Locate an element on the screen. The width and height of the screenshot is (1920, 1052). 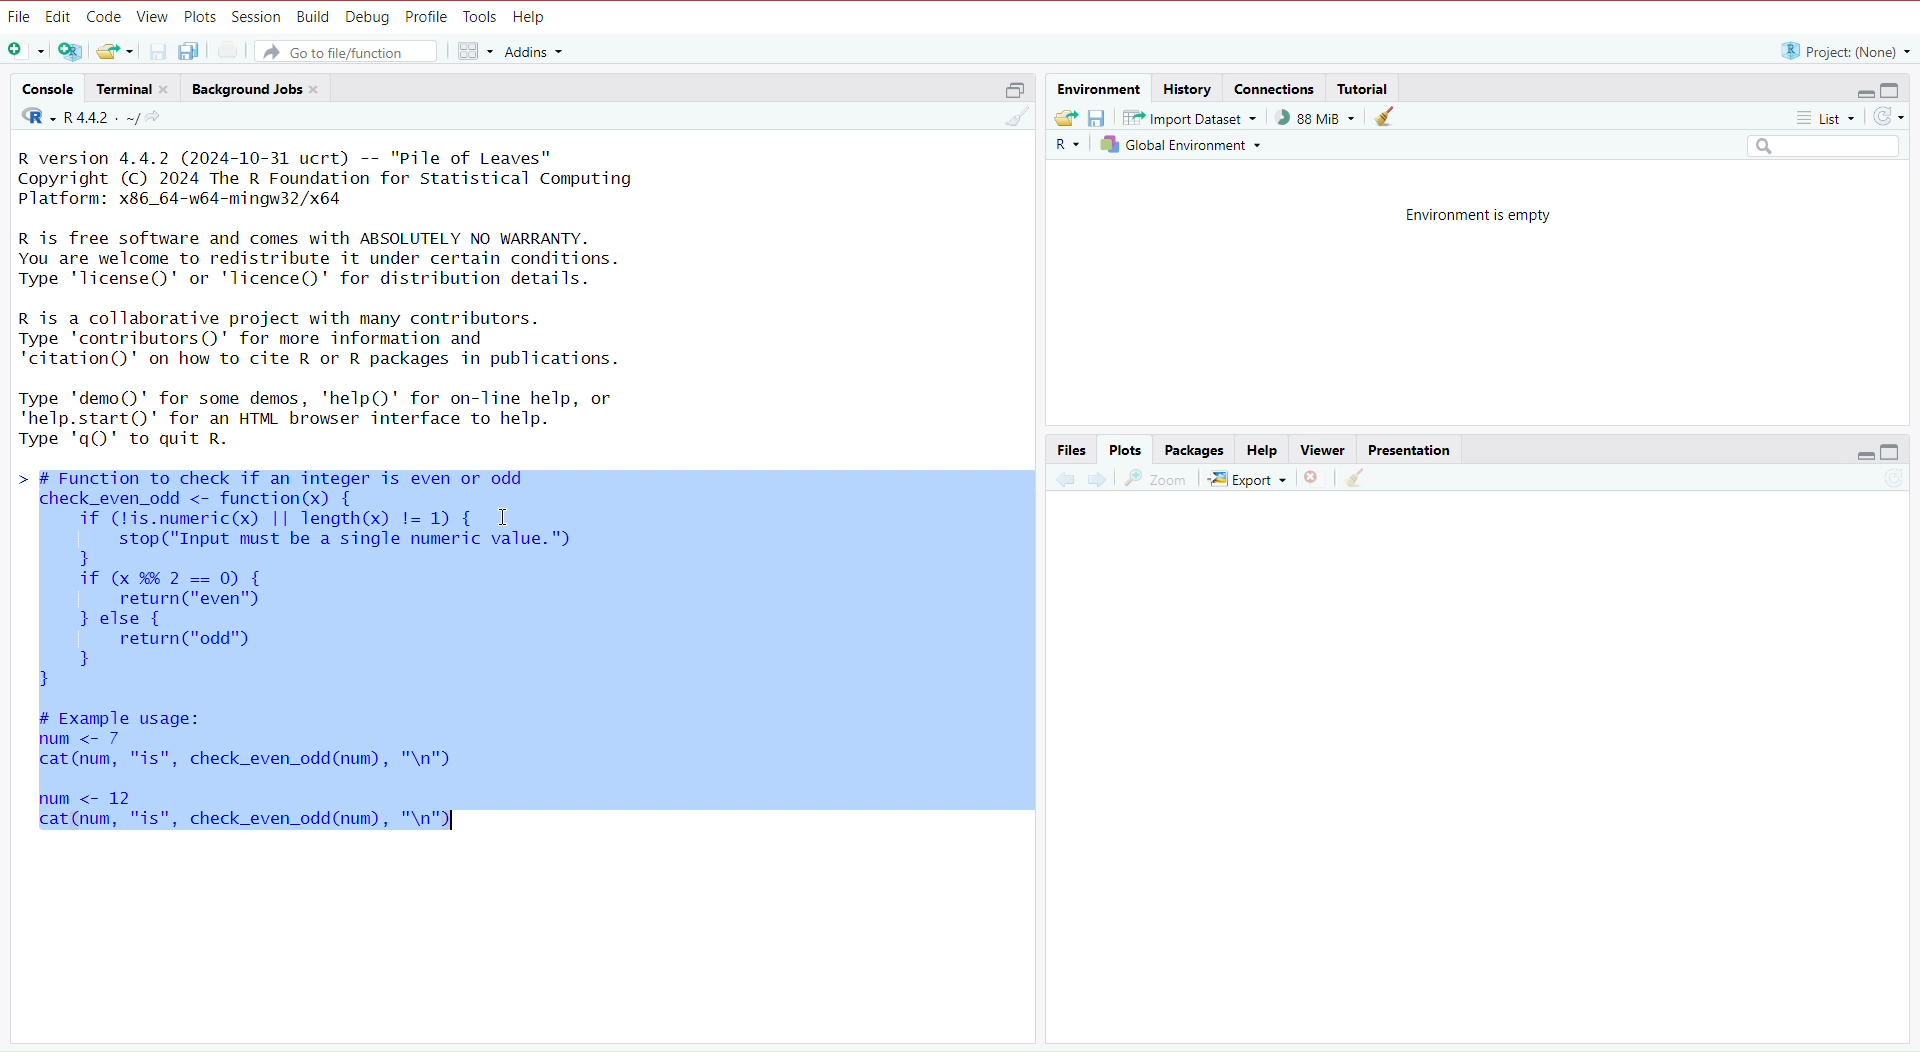
remove current plot is located at coordinates (1312, 481).